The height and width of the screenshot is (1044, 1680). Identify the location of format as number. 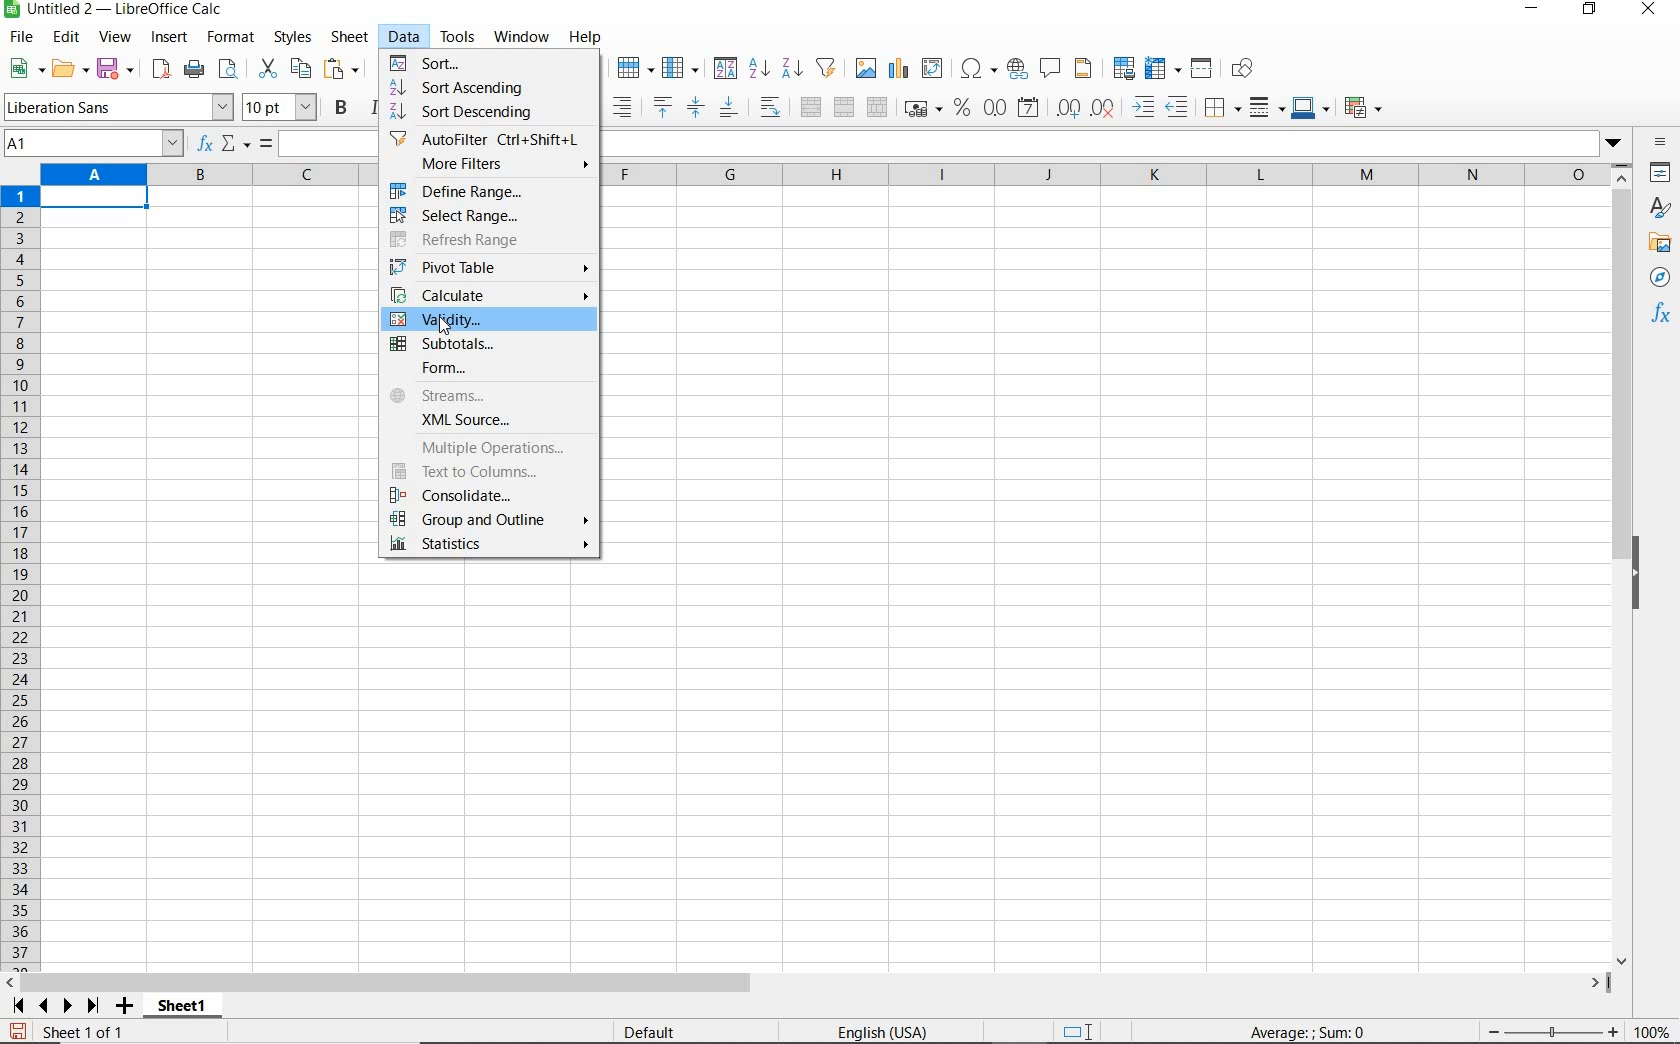
(995, 107).